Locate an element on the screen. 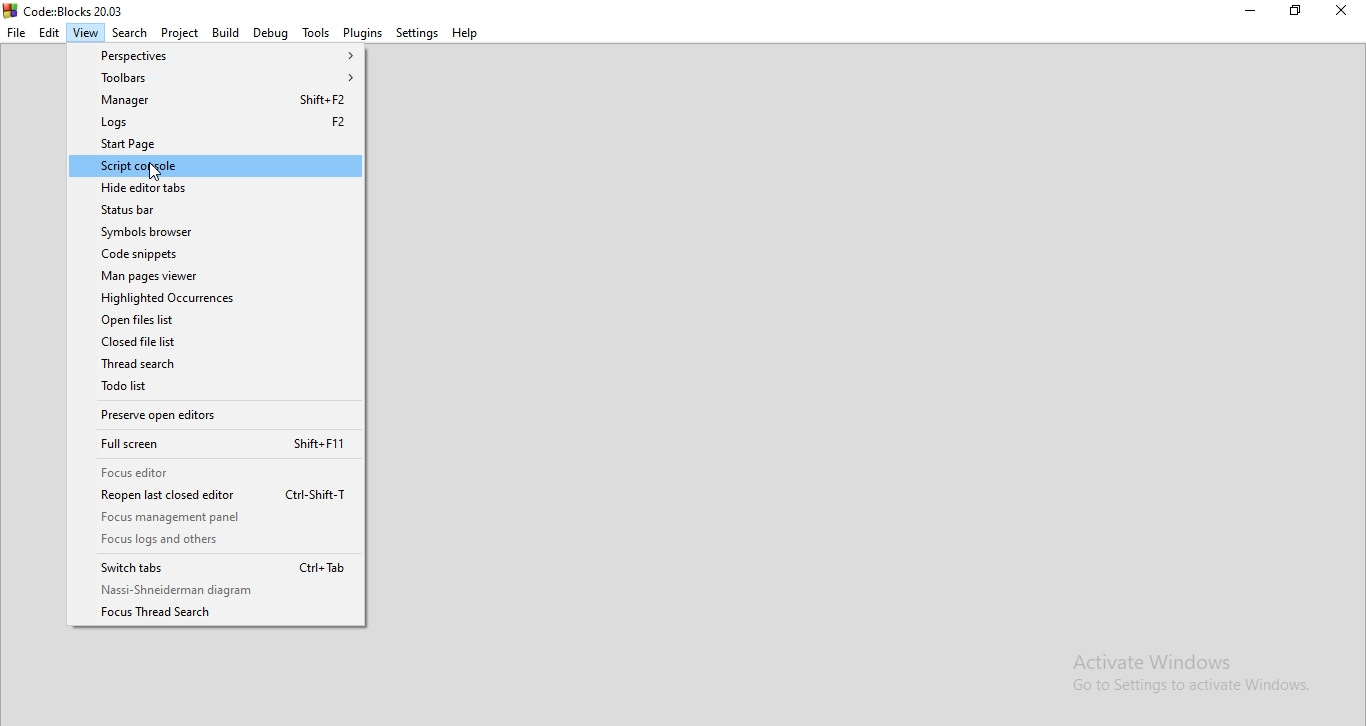 This screenshot has height=726, width=1366. Debug  is located at coordinates (272, 33).